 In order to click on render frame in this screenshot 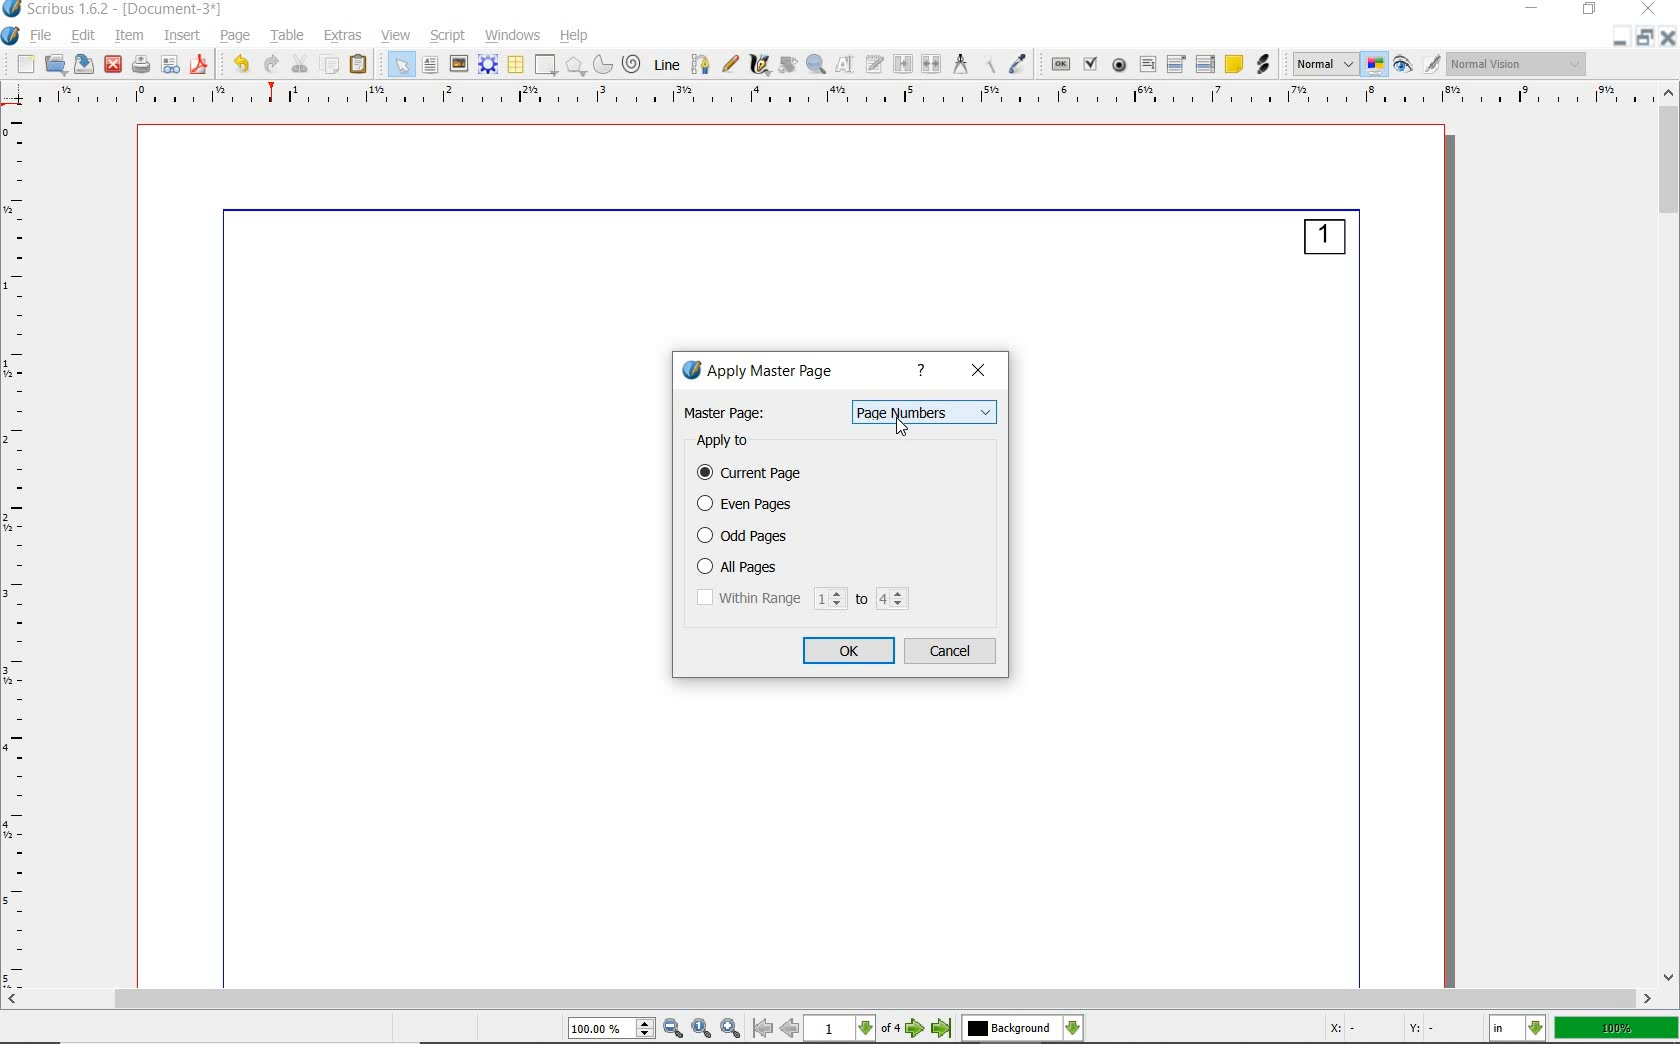, I will do `click(489, 64)`.